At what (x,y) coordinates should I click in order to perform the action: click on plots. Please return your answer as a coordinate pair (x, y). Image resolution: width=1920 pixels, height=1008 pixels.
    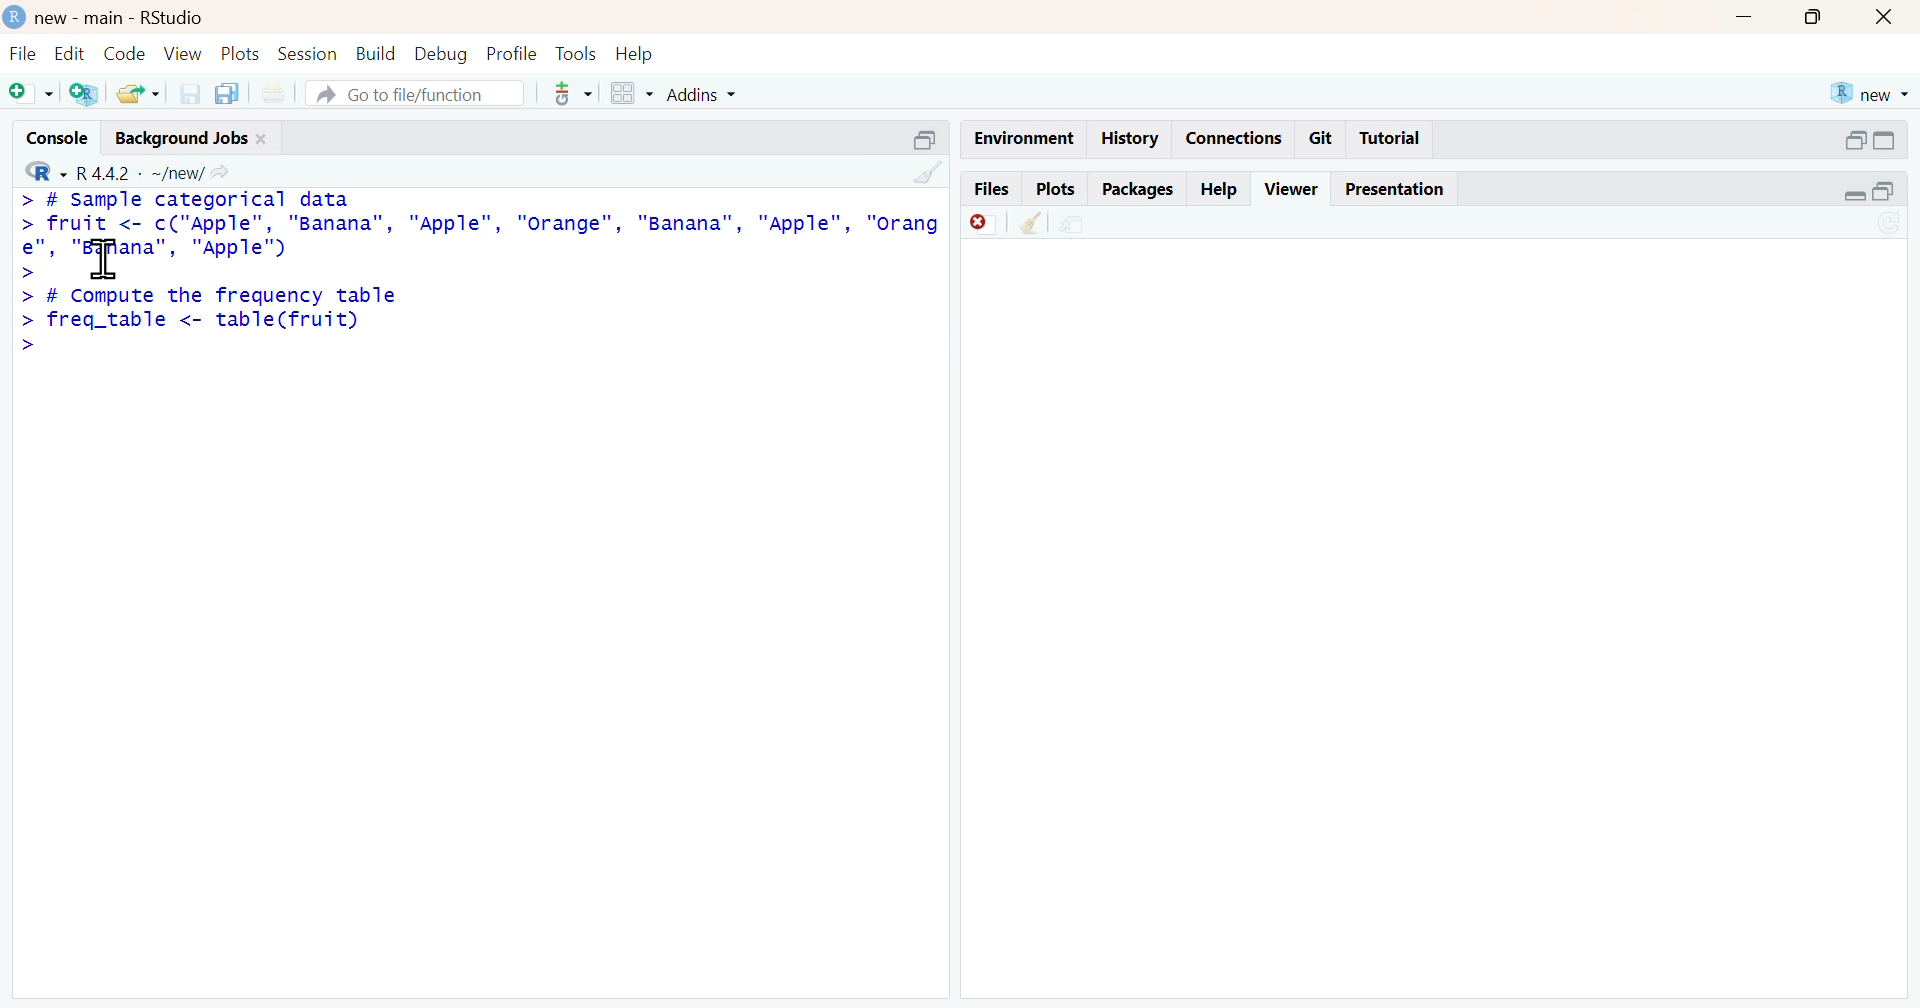
    Looking at the image, I should click on (1061, 189).